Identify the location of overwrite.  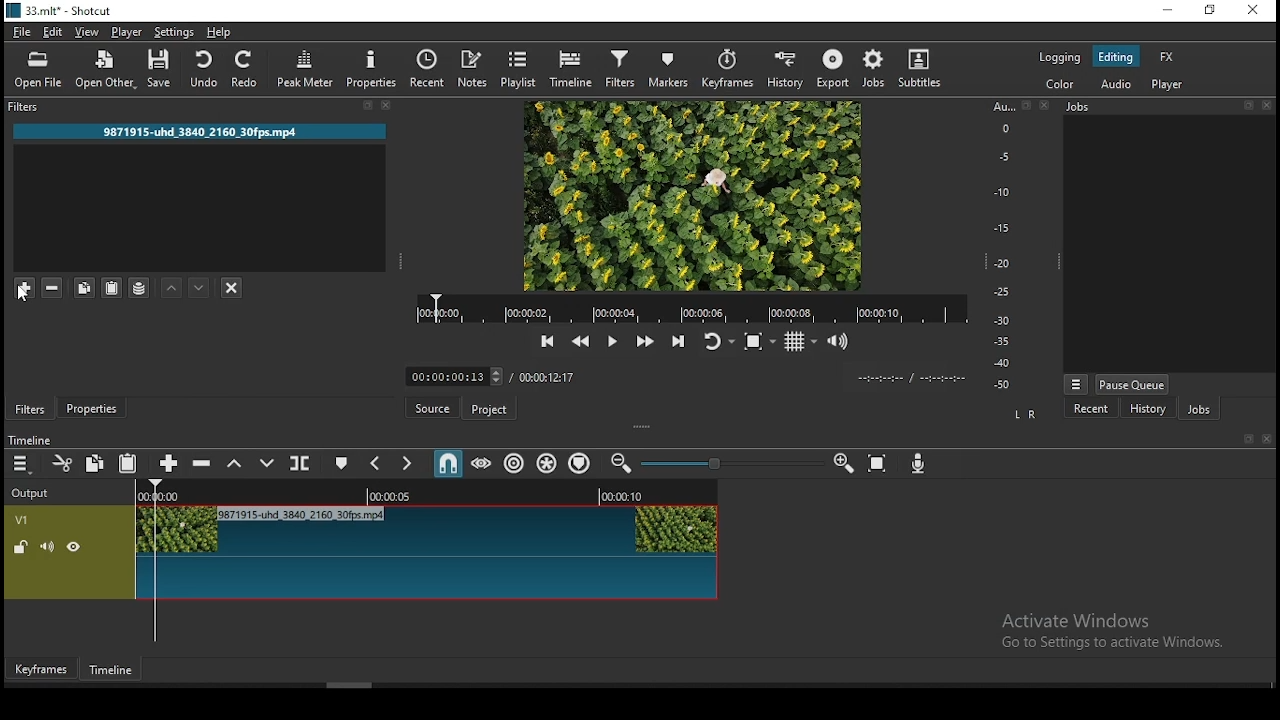
(265, 460).